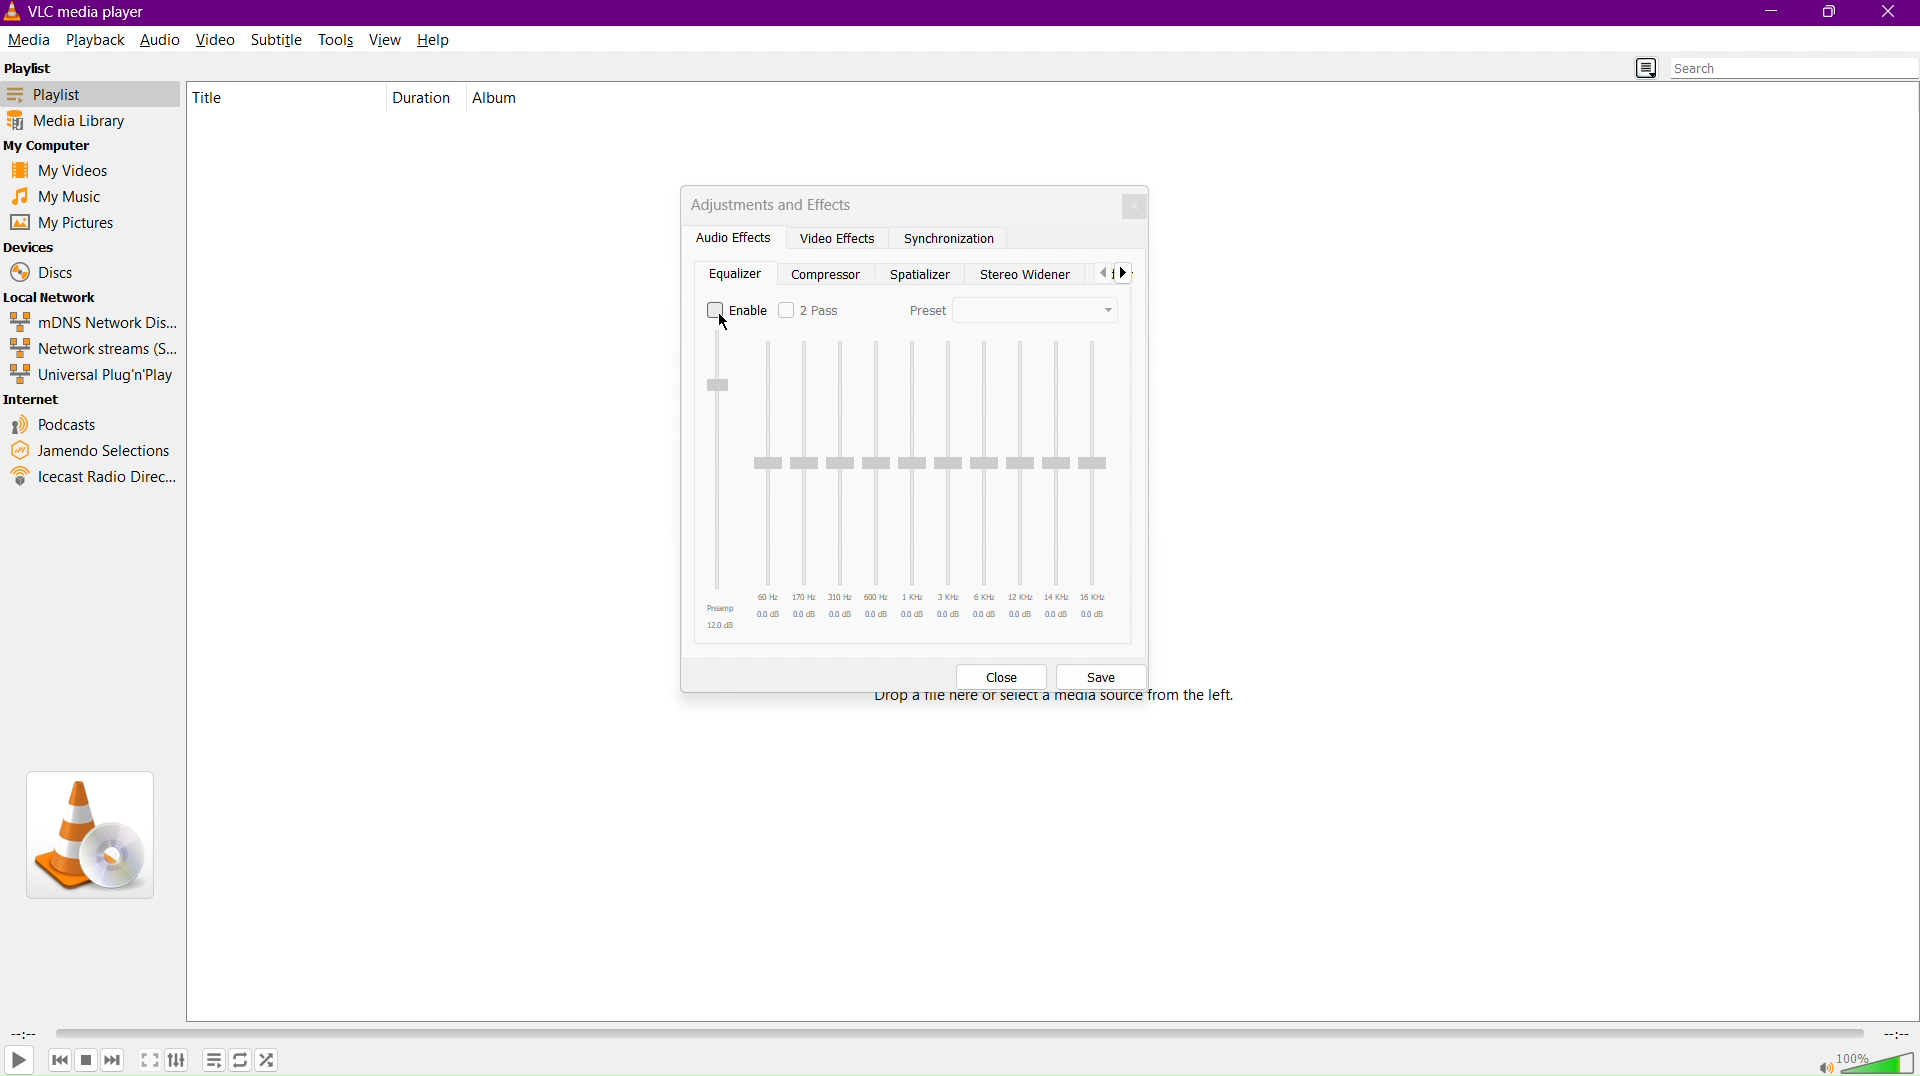 Image resolution: width=1920 pixels, height=1076 pixels. I want to click on Timeline, so click(962, 1031).